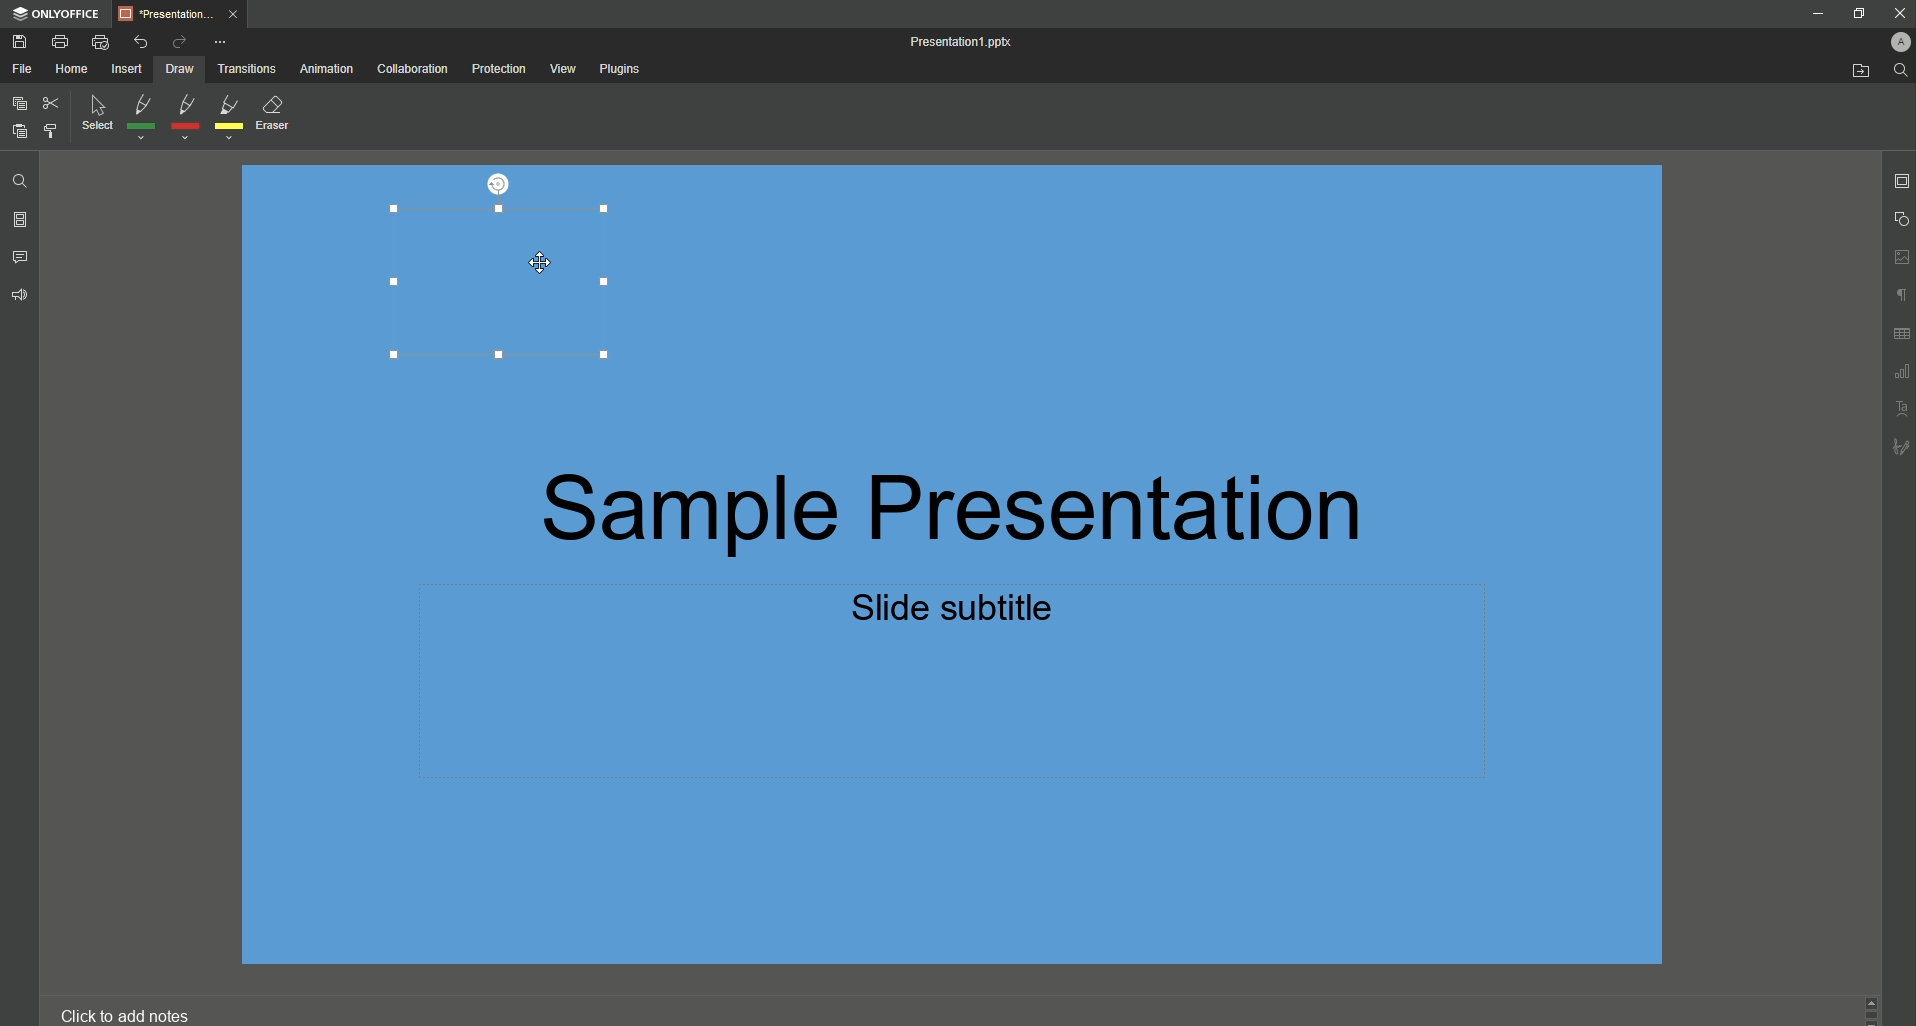 The image size is (1916, 1026). I want to click on Presentation1, so click(969, 42).